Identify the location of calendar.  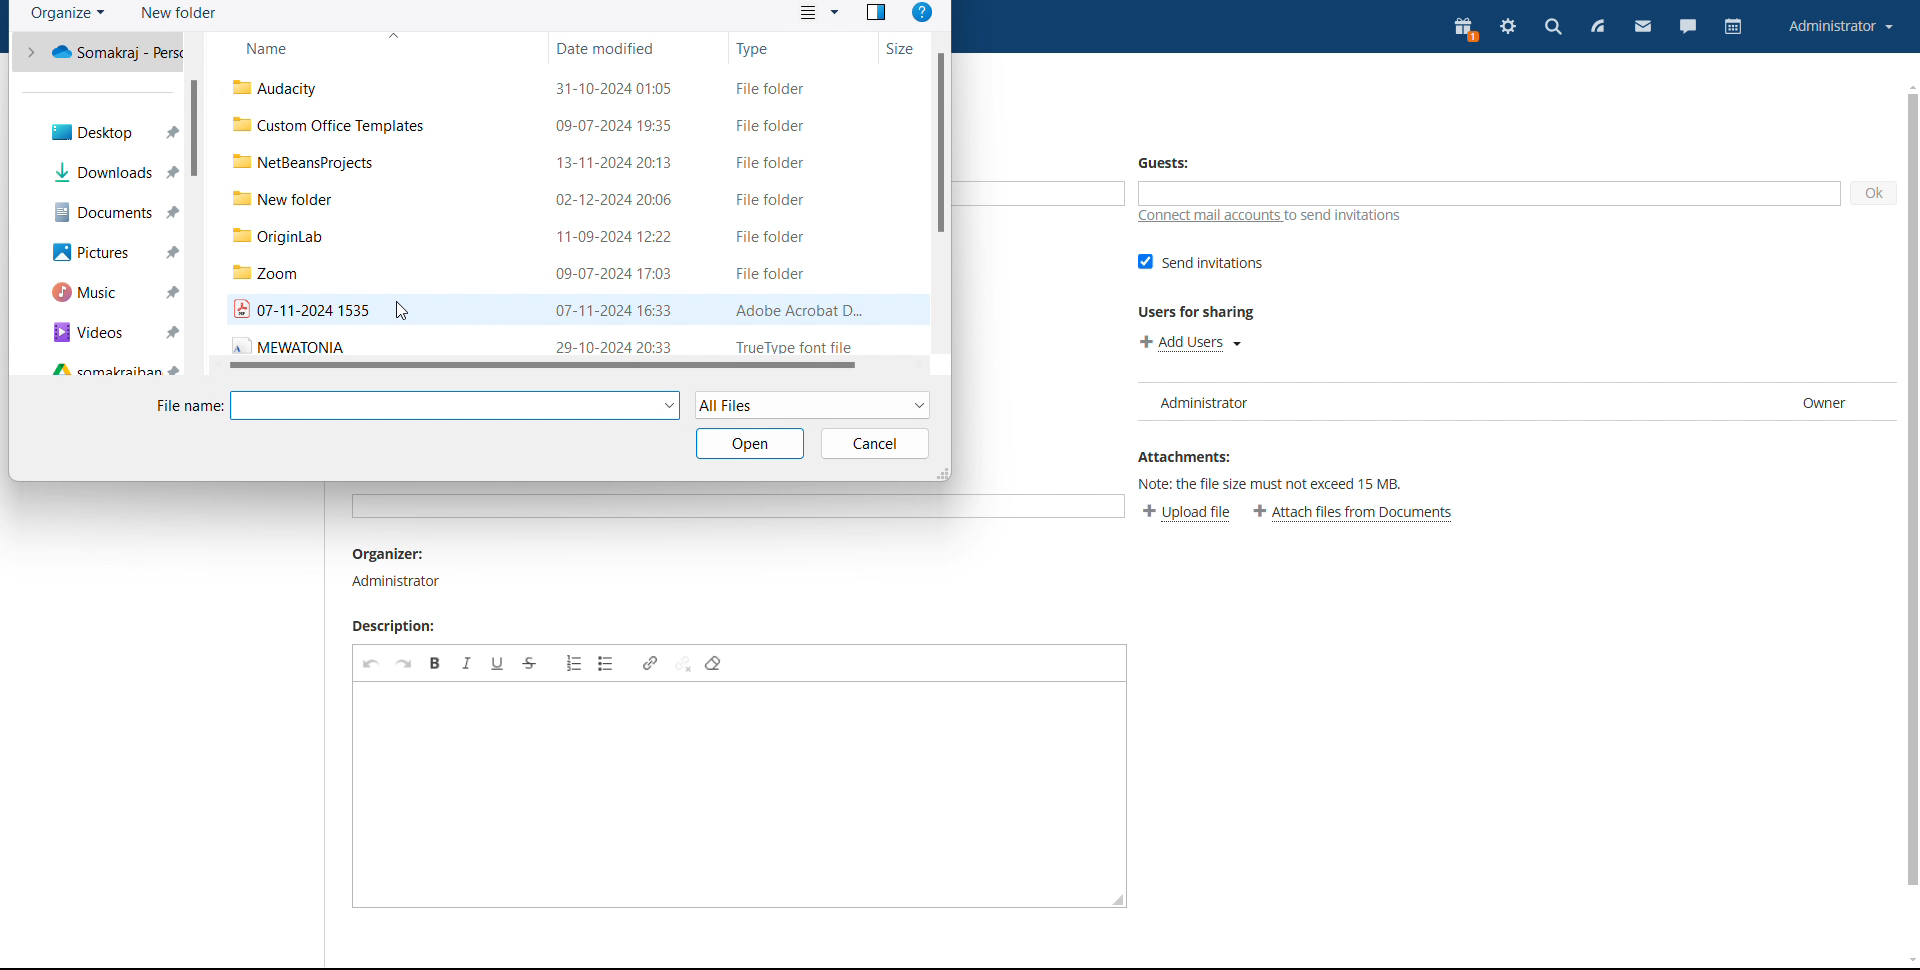
(1733, 26).